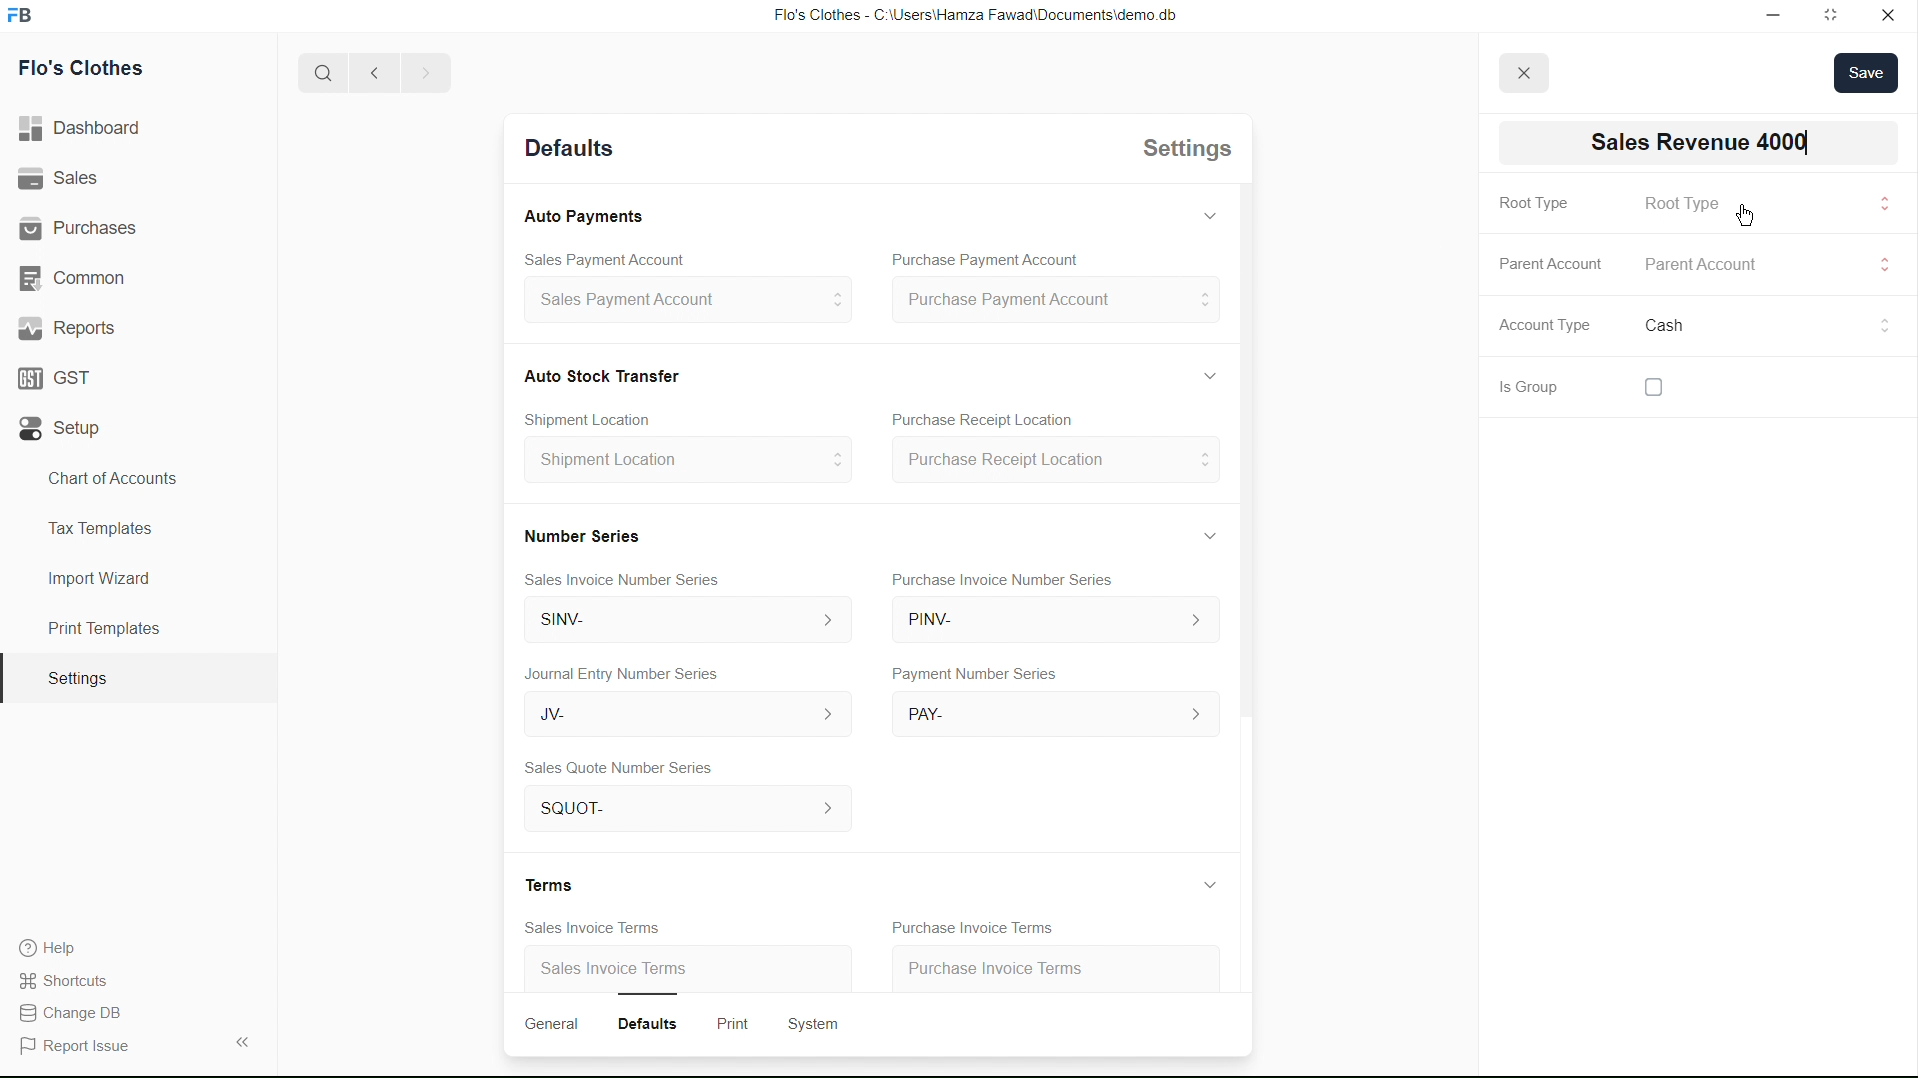 The width and height of the screenshot is (1918, 1078). Describe the element at coordinates (1006, 421) in the screenshot. I see `Purchase Receipt Location` at that location.